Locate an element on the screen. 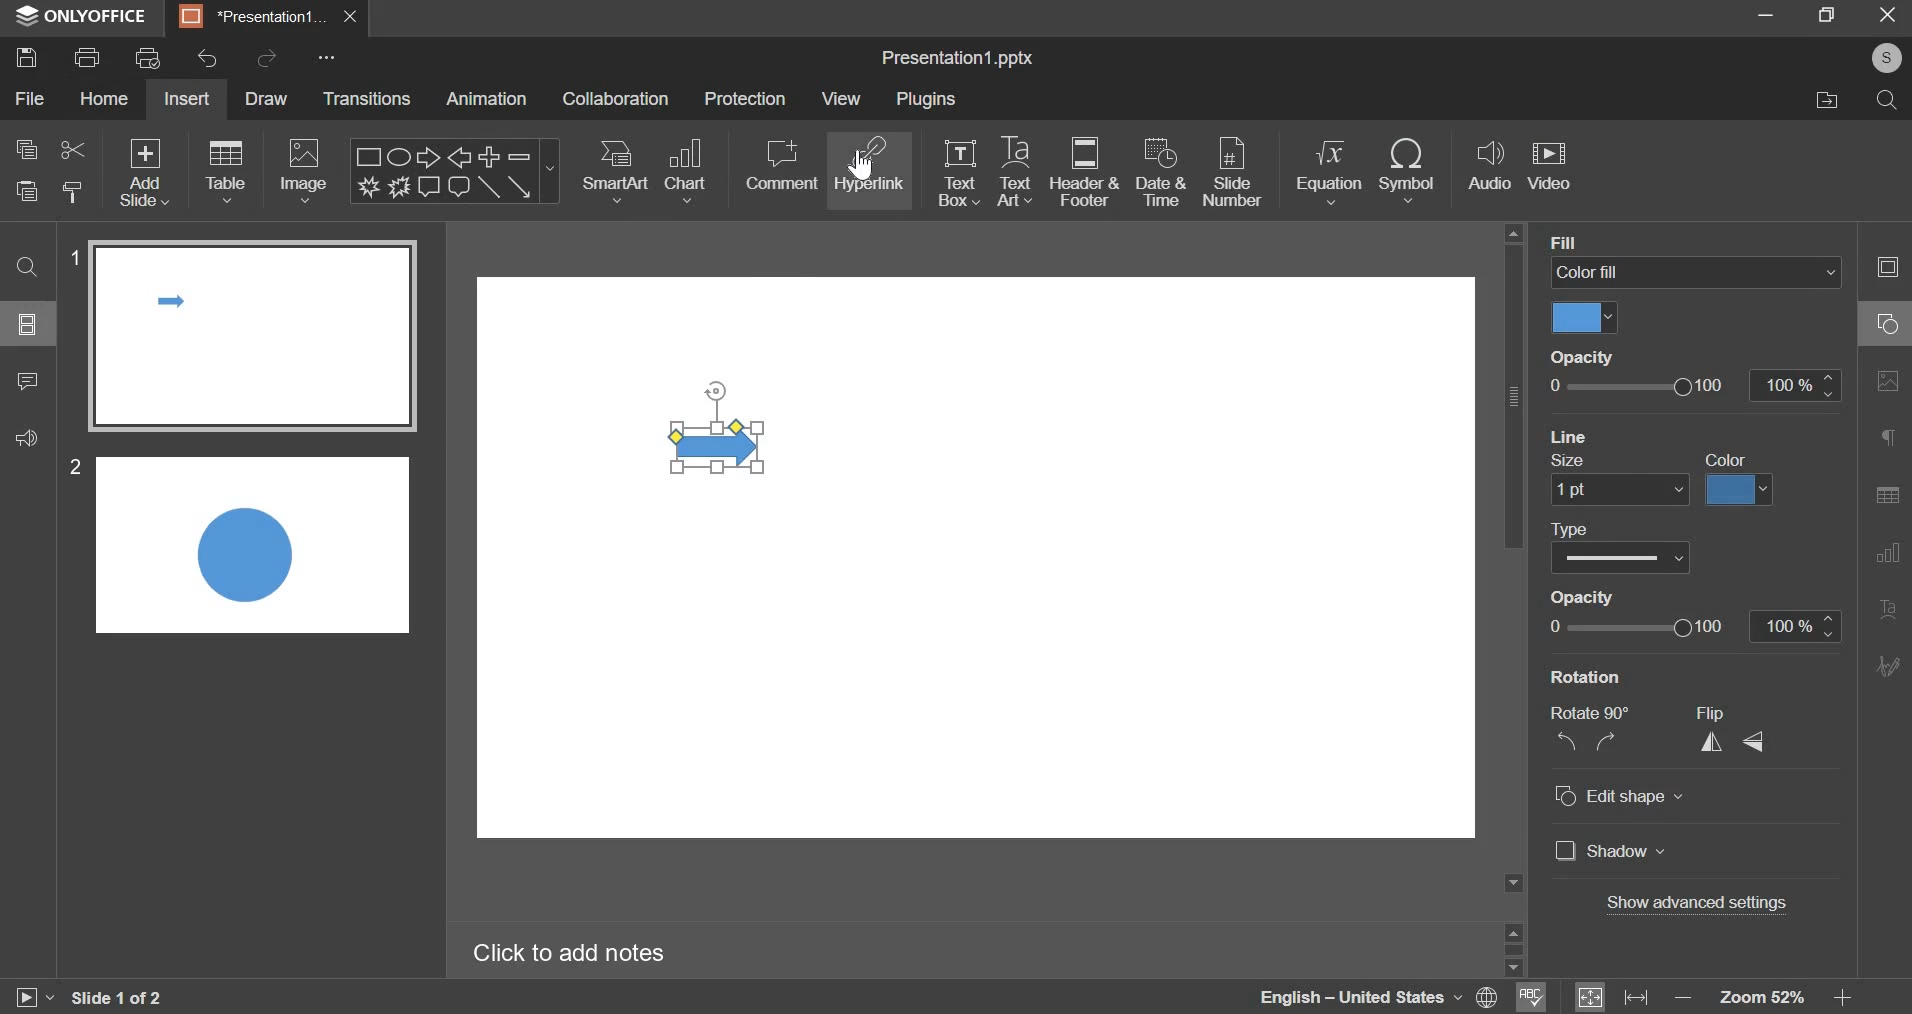  print preview is located at coordinates (148, 56).